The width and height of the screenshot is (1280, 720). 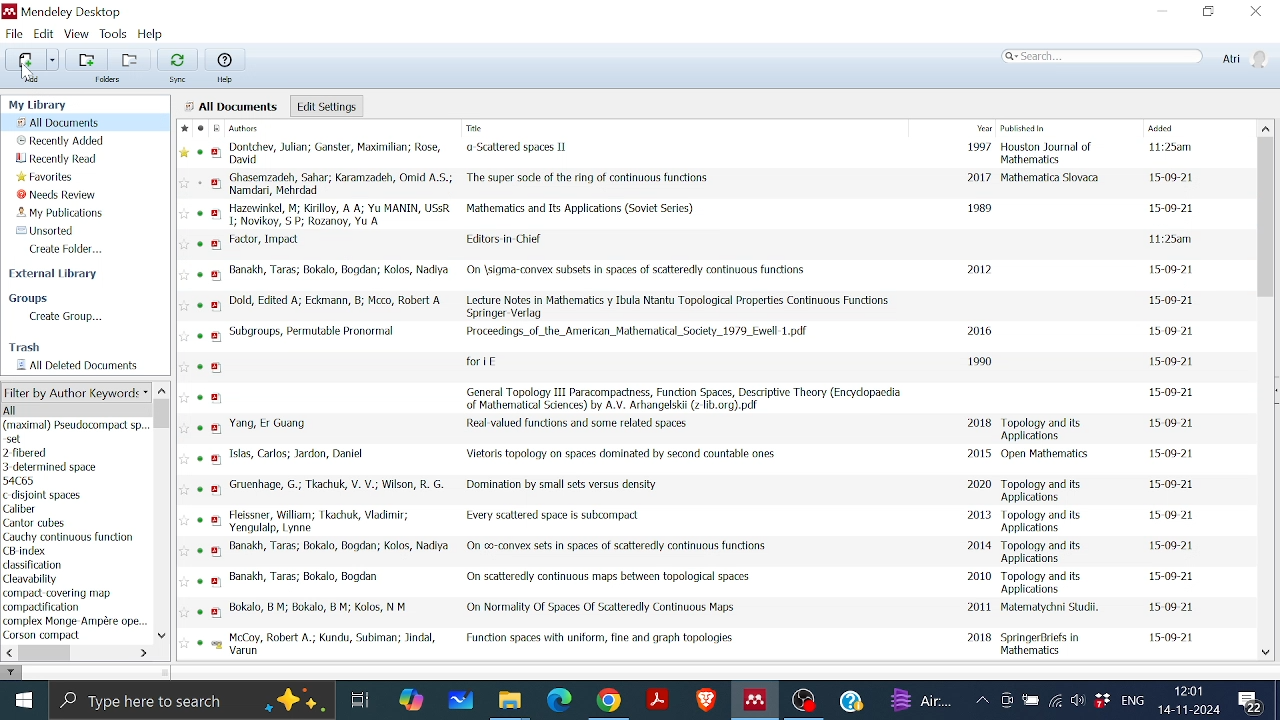 I want to click on , so click(x=1265, y=126).